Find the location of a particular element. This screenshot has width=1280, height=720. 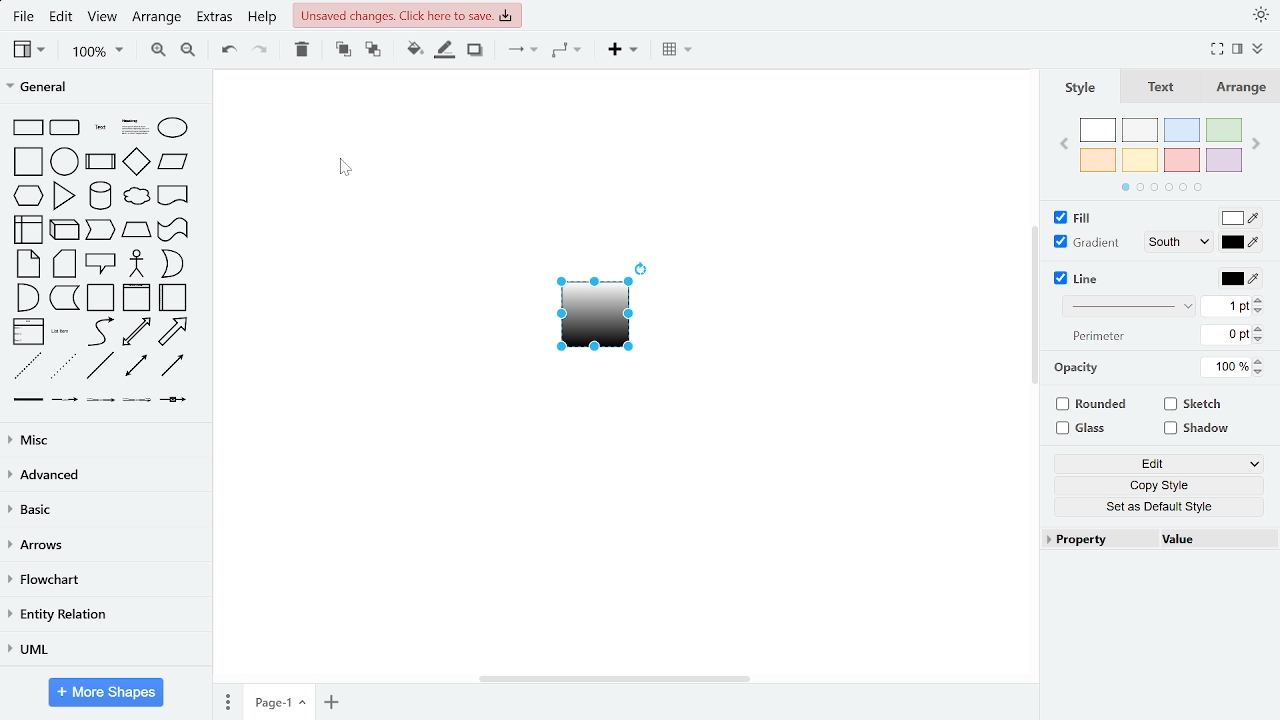

line style is located at coordinates (1130, 305).